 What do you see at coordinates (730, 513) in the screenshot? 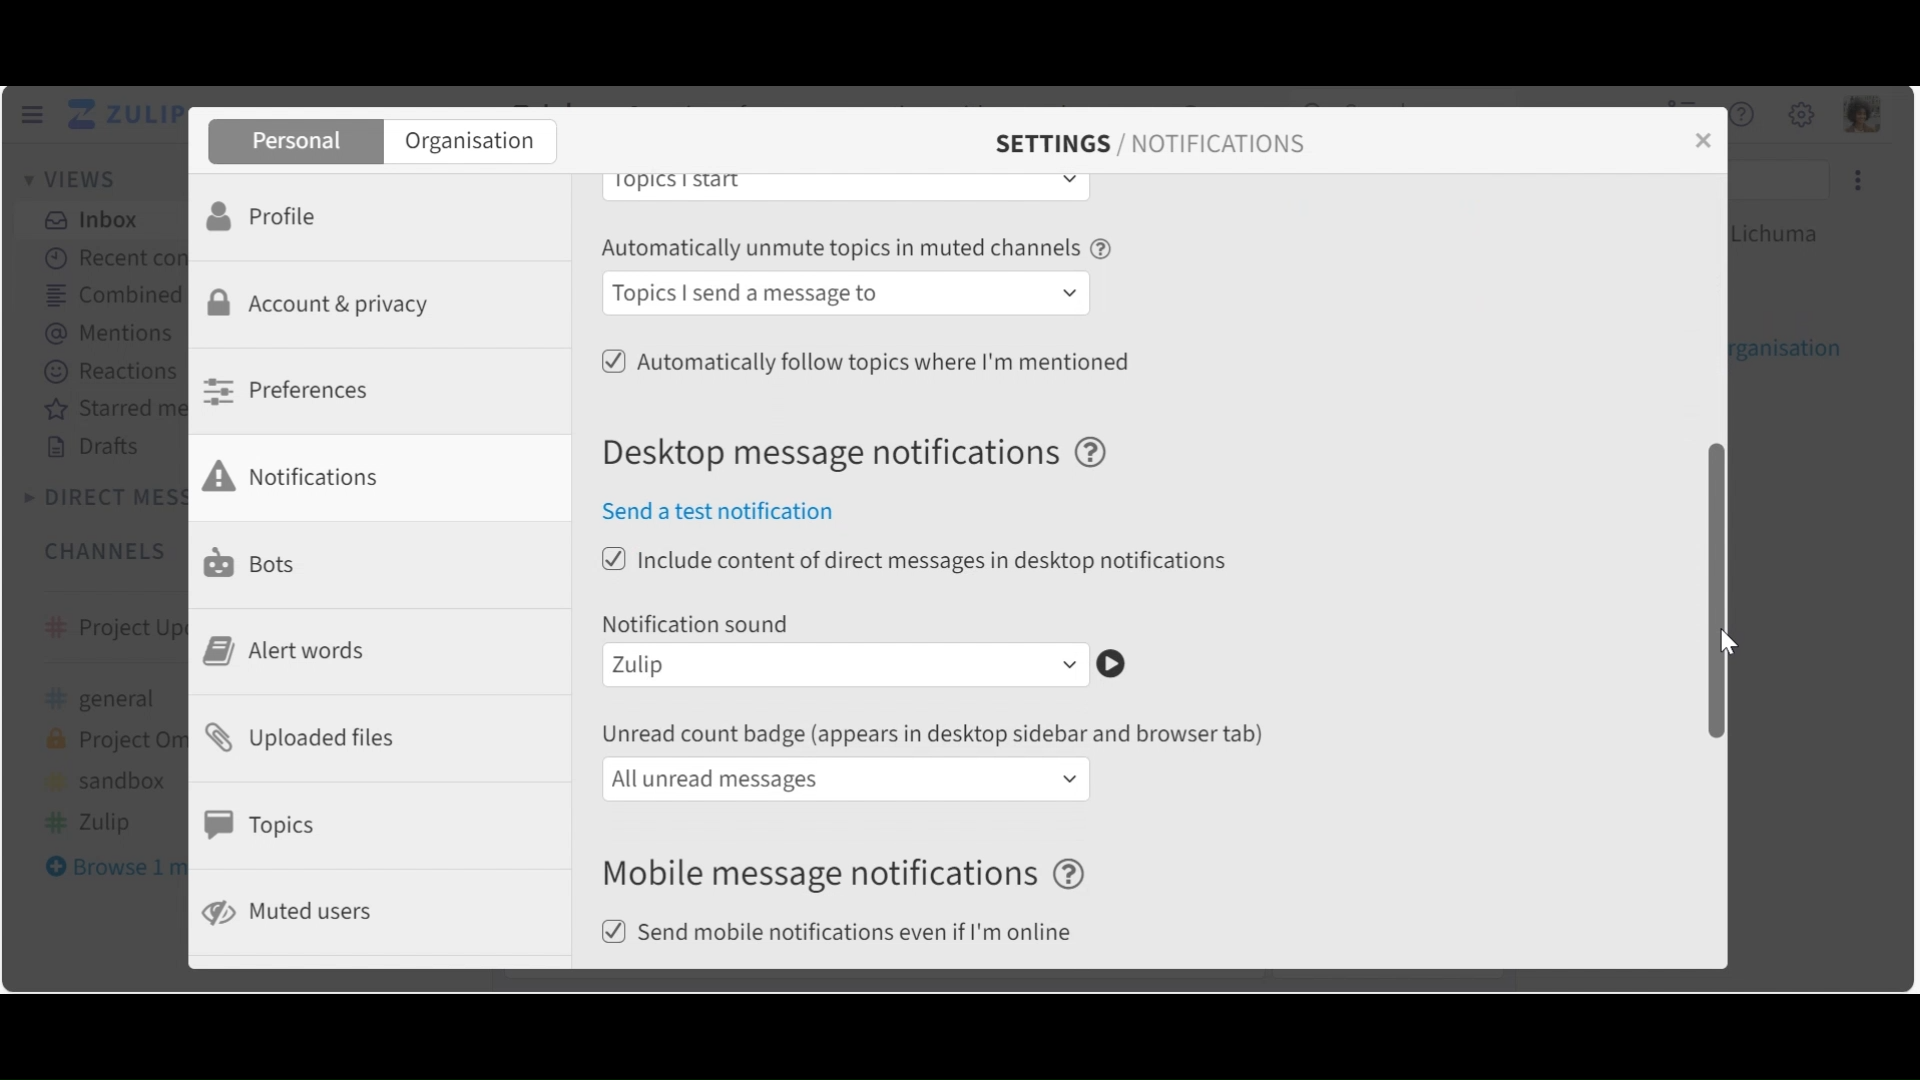
I see `Send a test notification` at bounding box center [730, 513].